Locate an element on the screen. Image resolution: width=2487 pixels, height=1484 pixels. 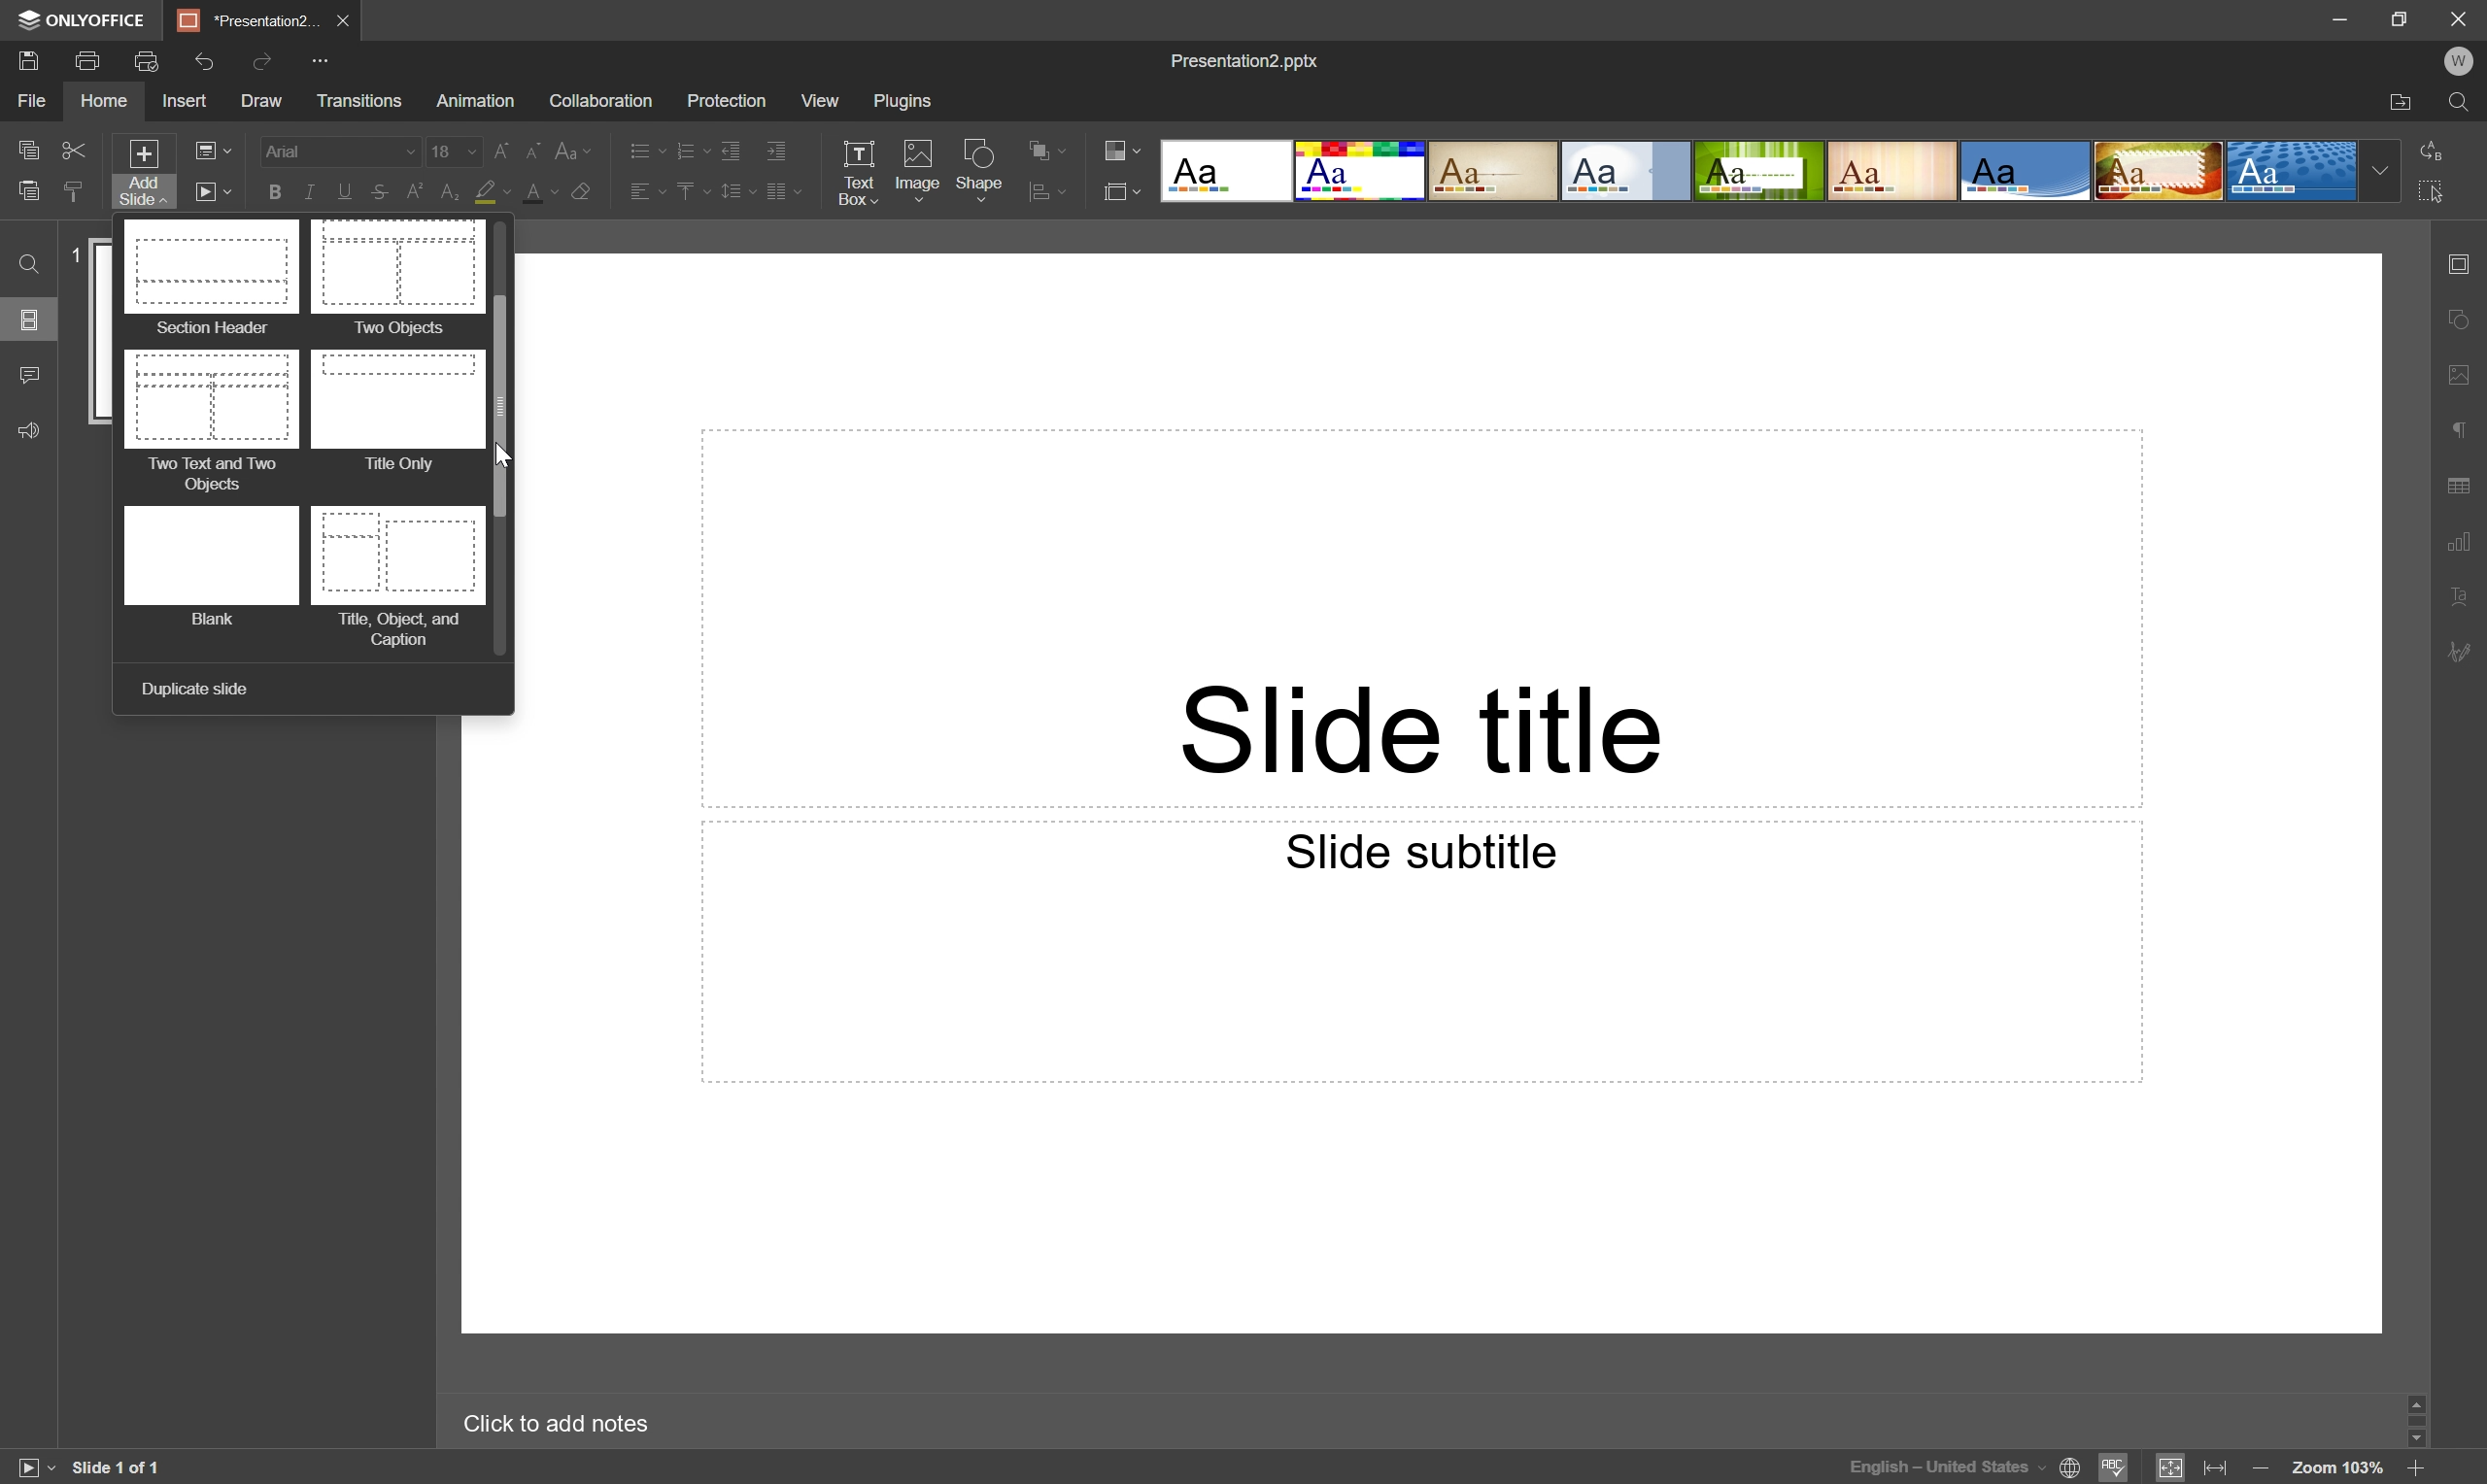
Table settings is located at coordinates (2467, 483).